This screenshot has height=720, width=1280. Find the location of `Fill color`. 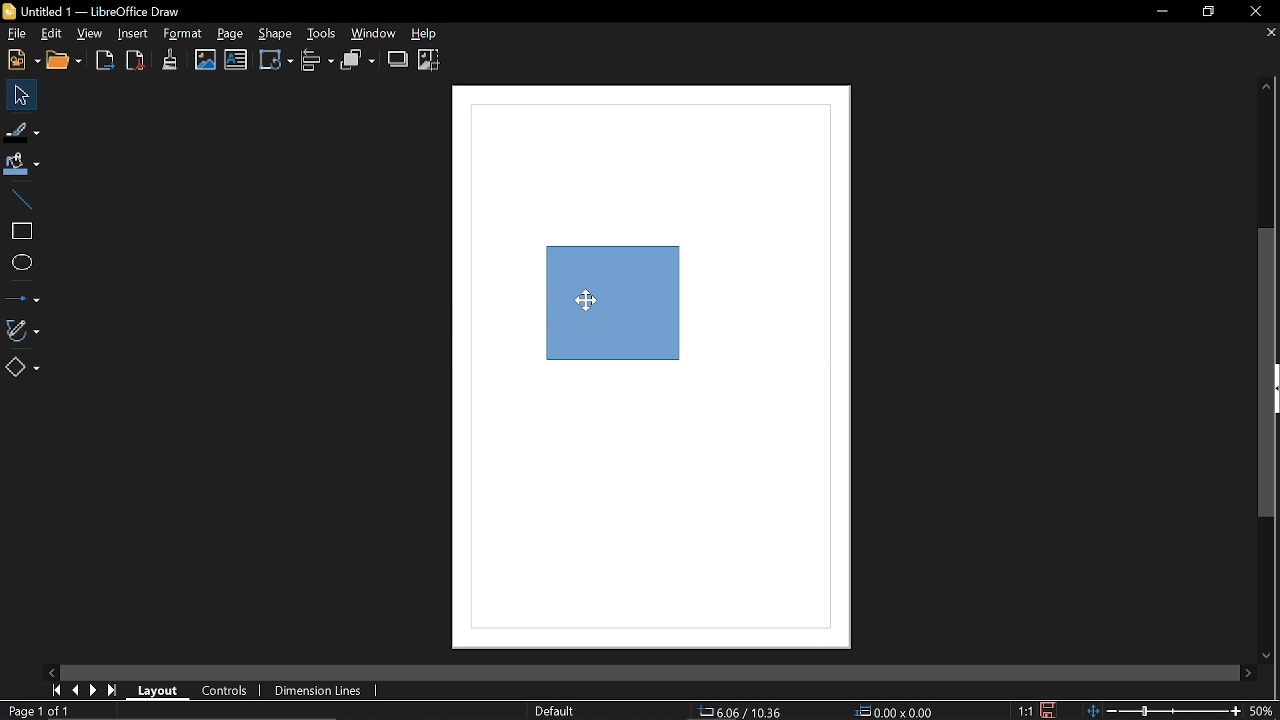

Fill color is located at coordinates (25, 161).